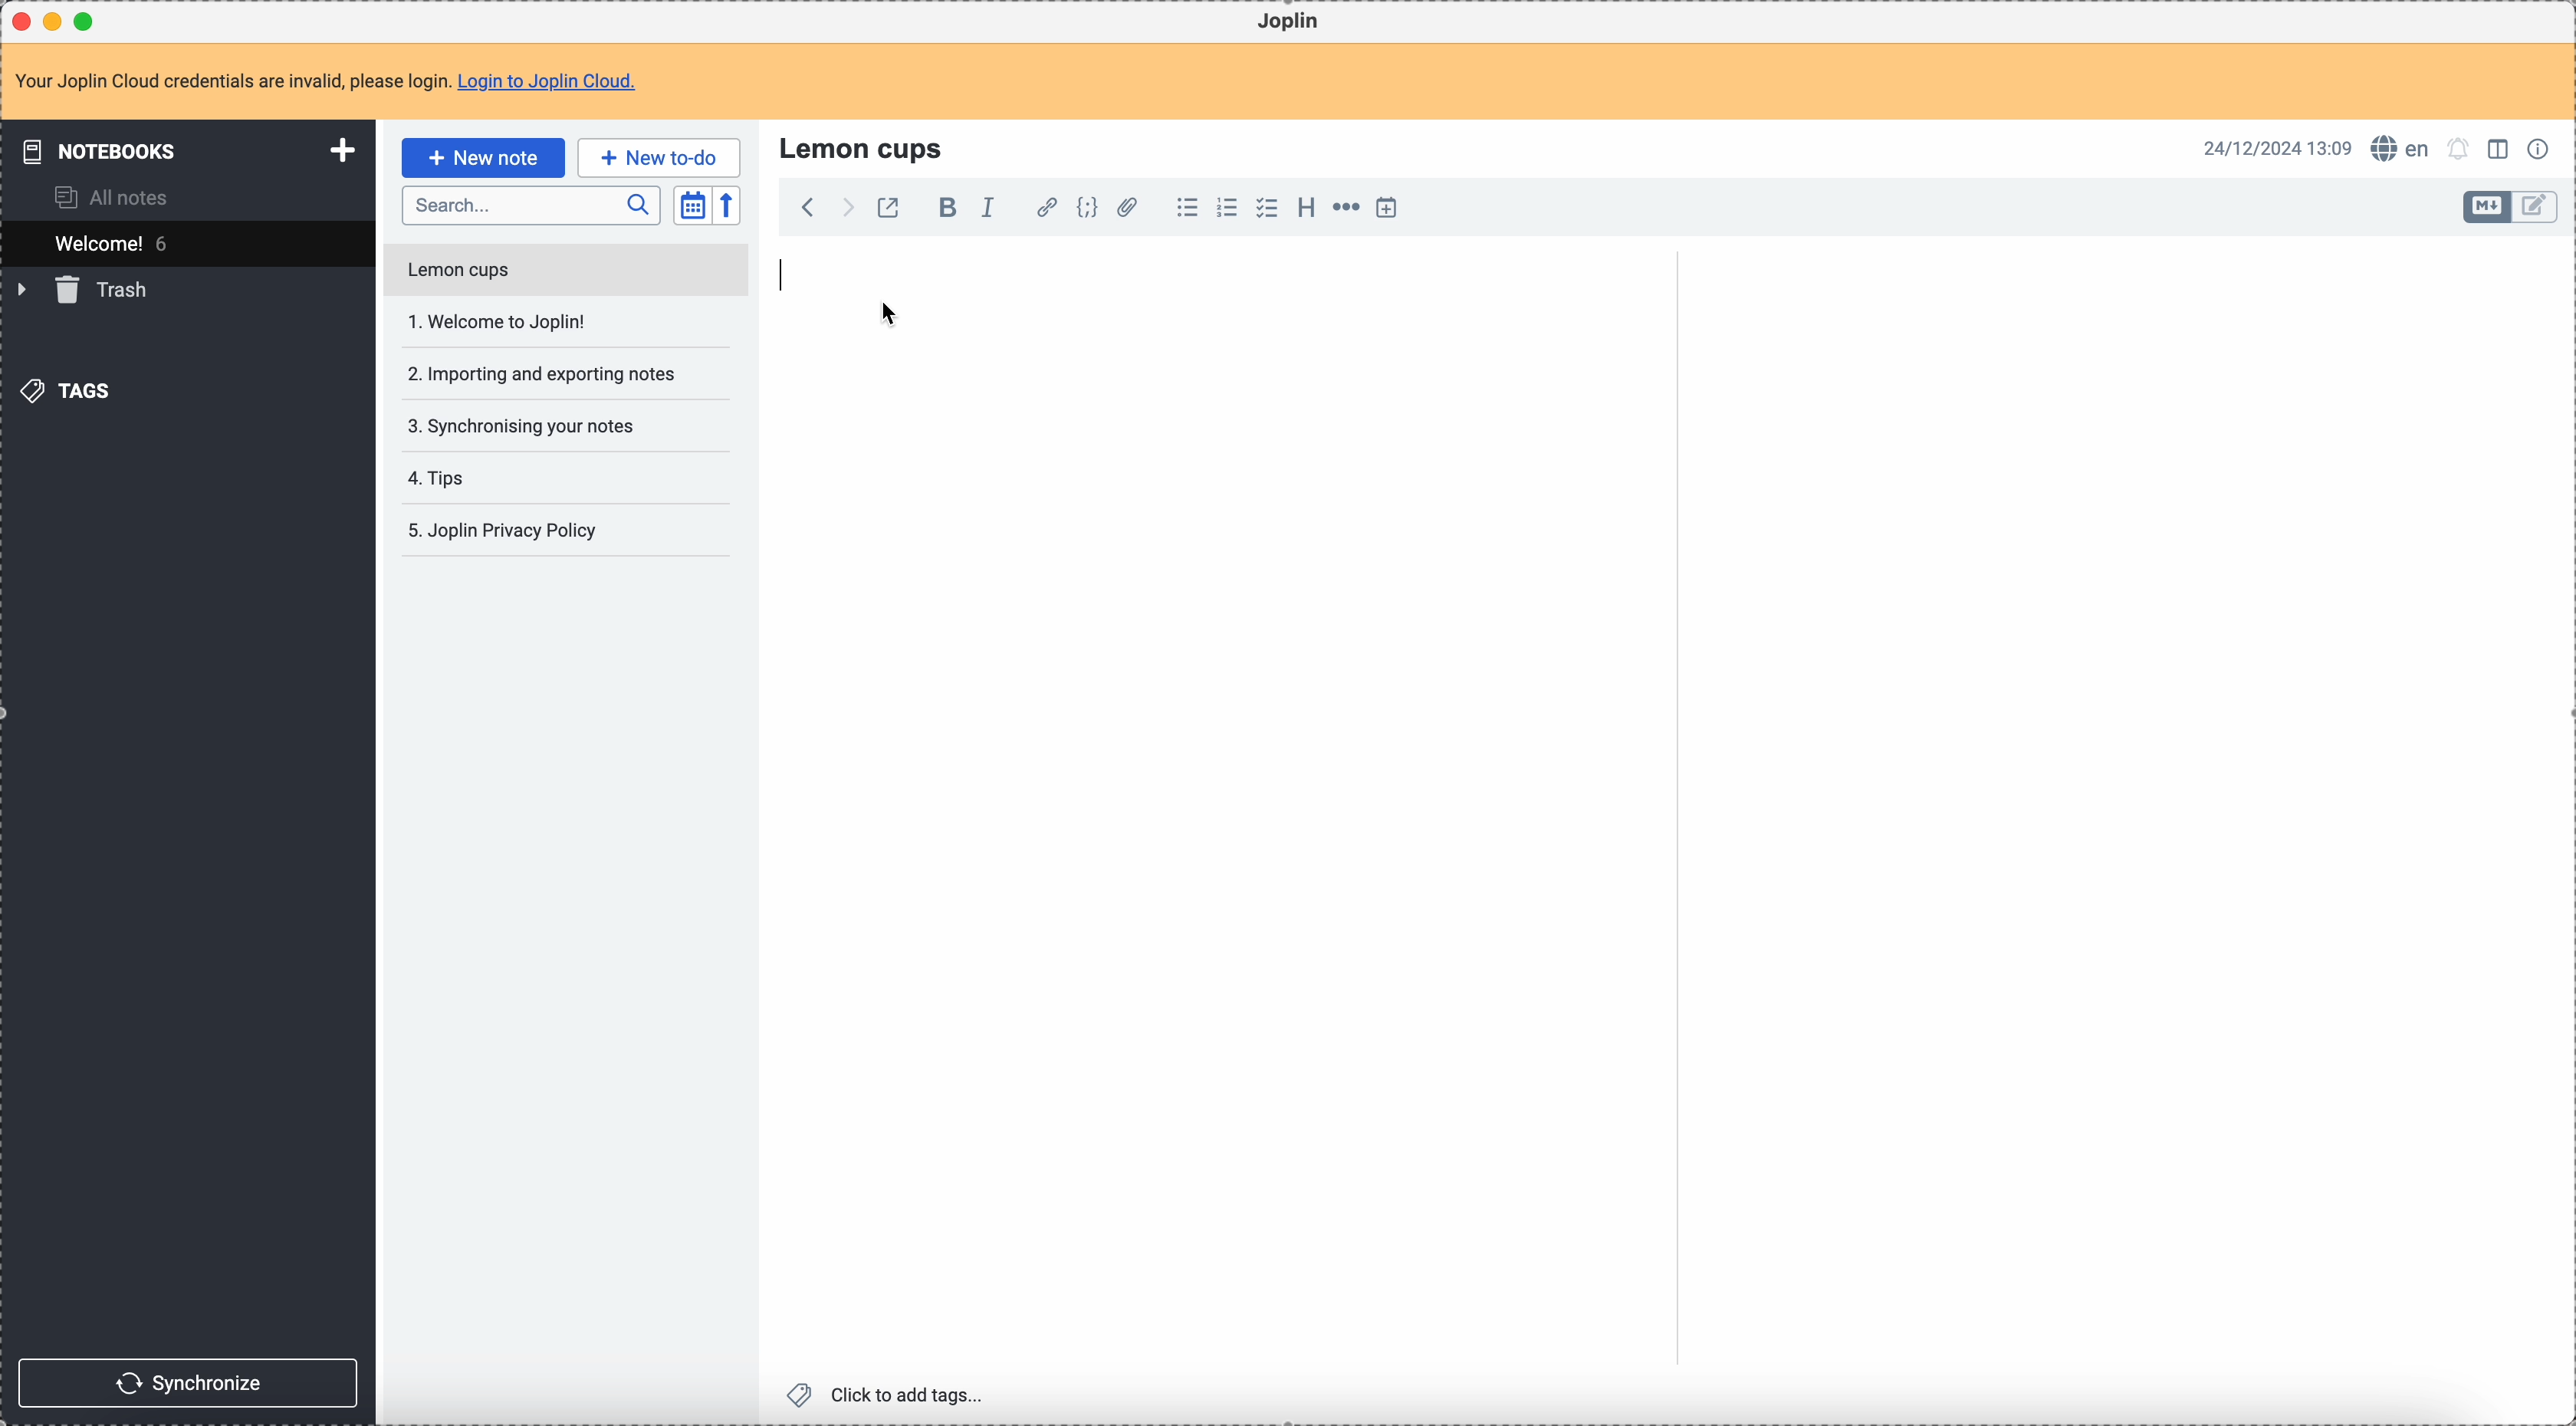 Image resolution: width=2576 pixels, height=1426 pixels. I want to click on click on new note, so click(482, 157).